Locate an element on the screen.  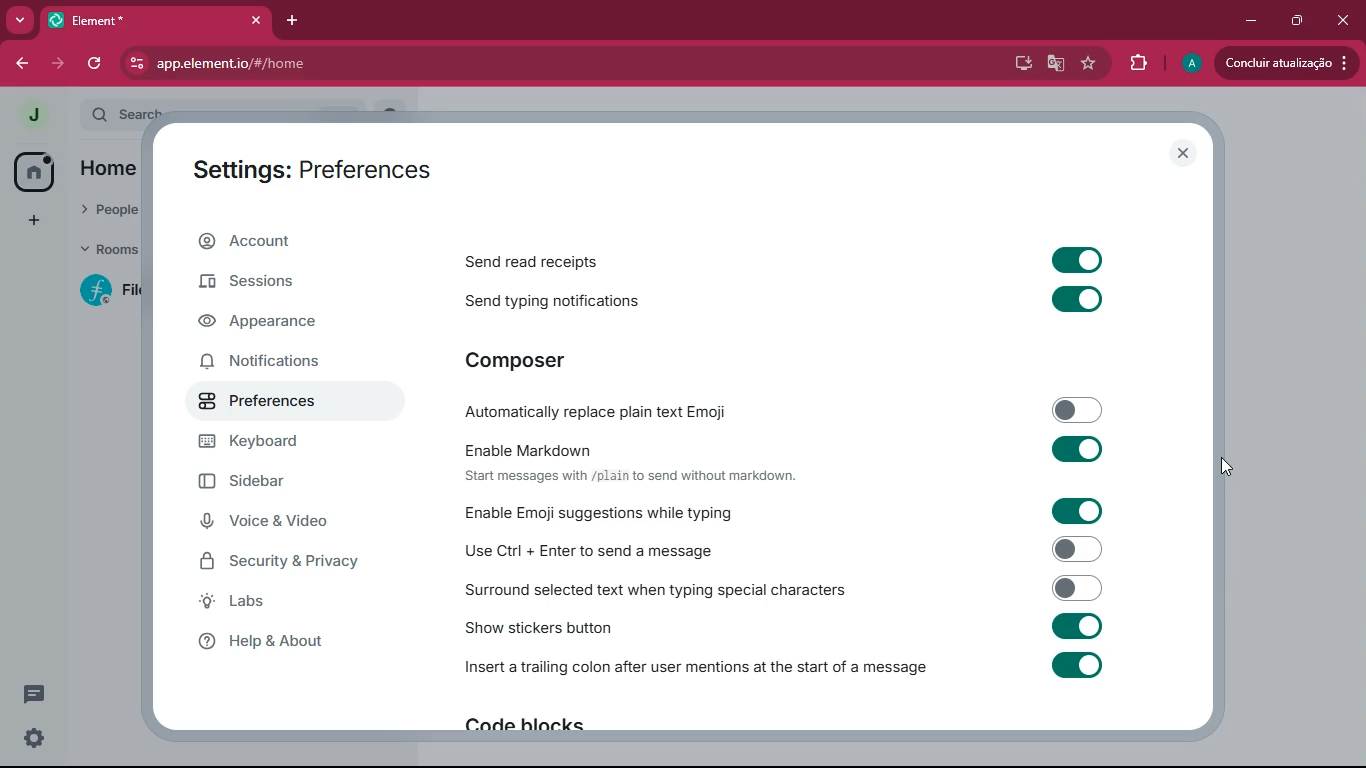
labs is located at coordinates (277, 604).